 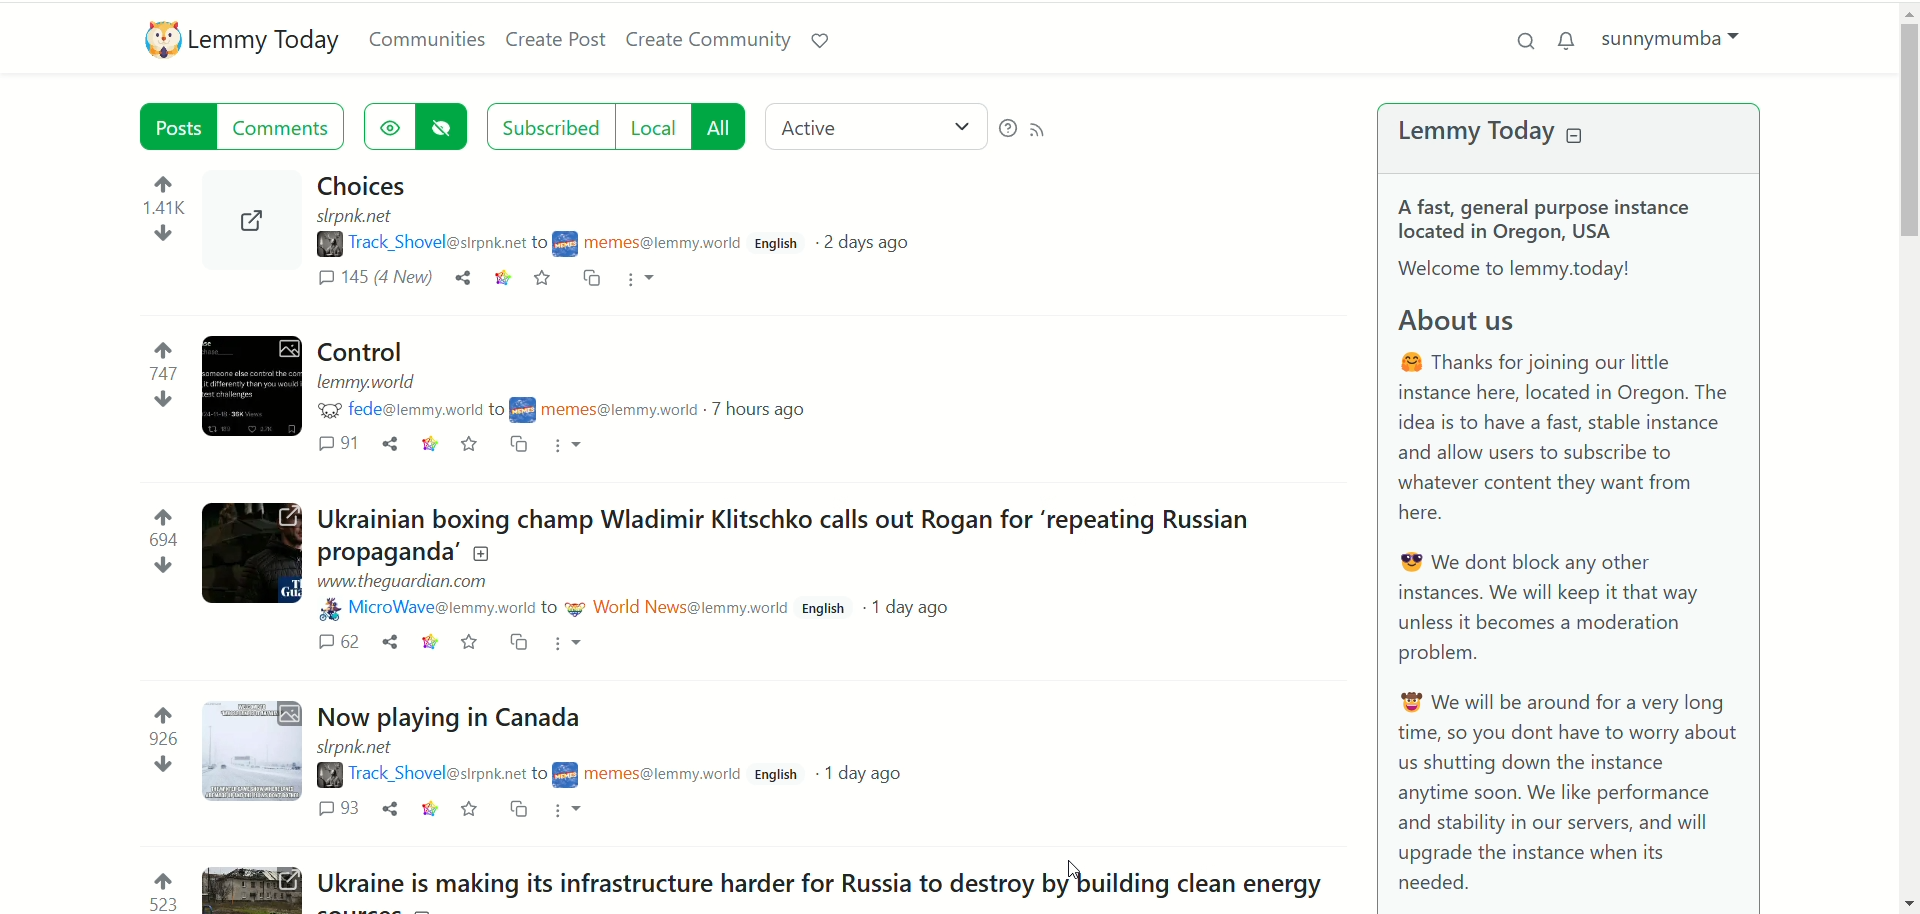 What do you see at coordinates (472, 445) in the screenshot?
I see `save` at bounding box center [472, 445].